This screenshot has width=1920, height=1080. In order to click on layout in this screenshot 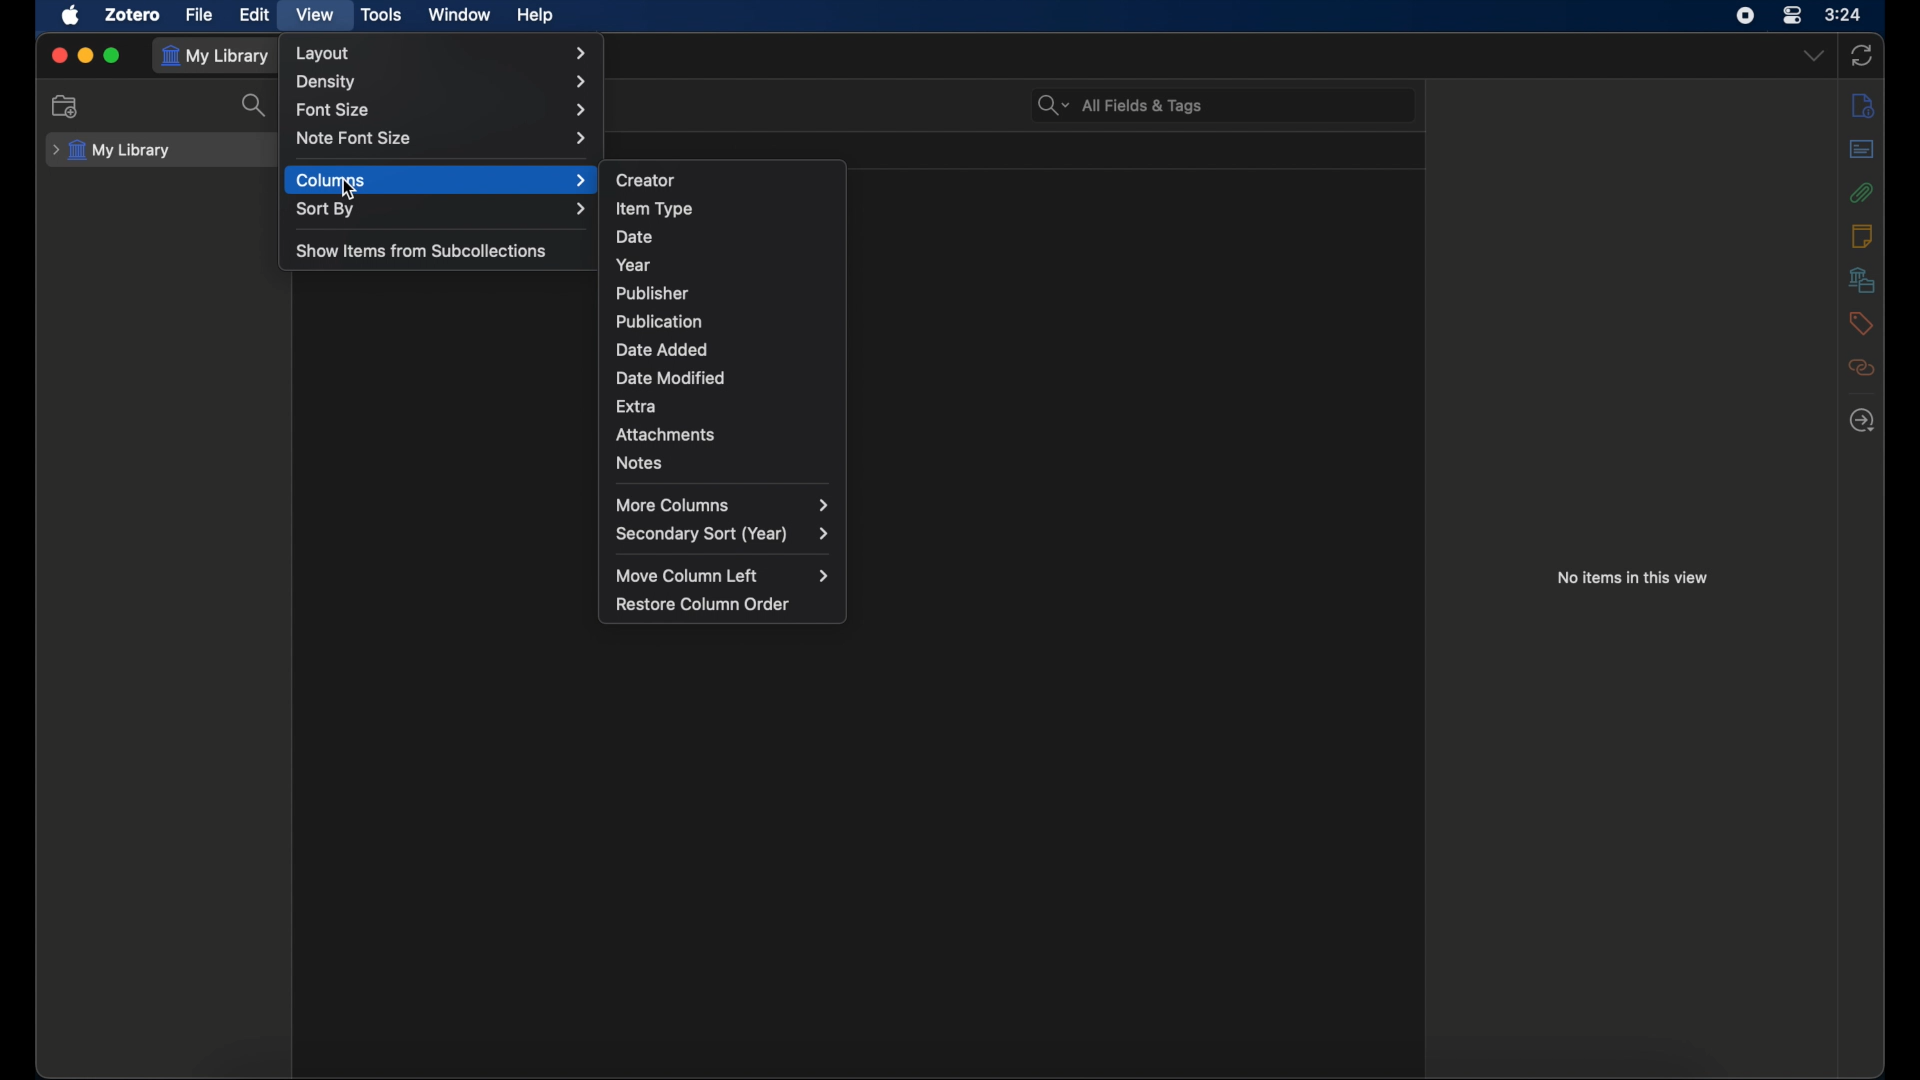, I will do `click(443, 54)`.